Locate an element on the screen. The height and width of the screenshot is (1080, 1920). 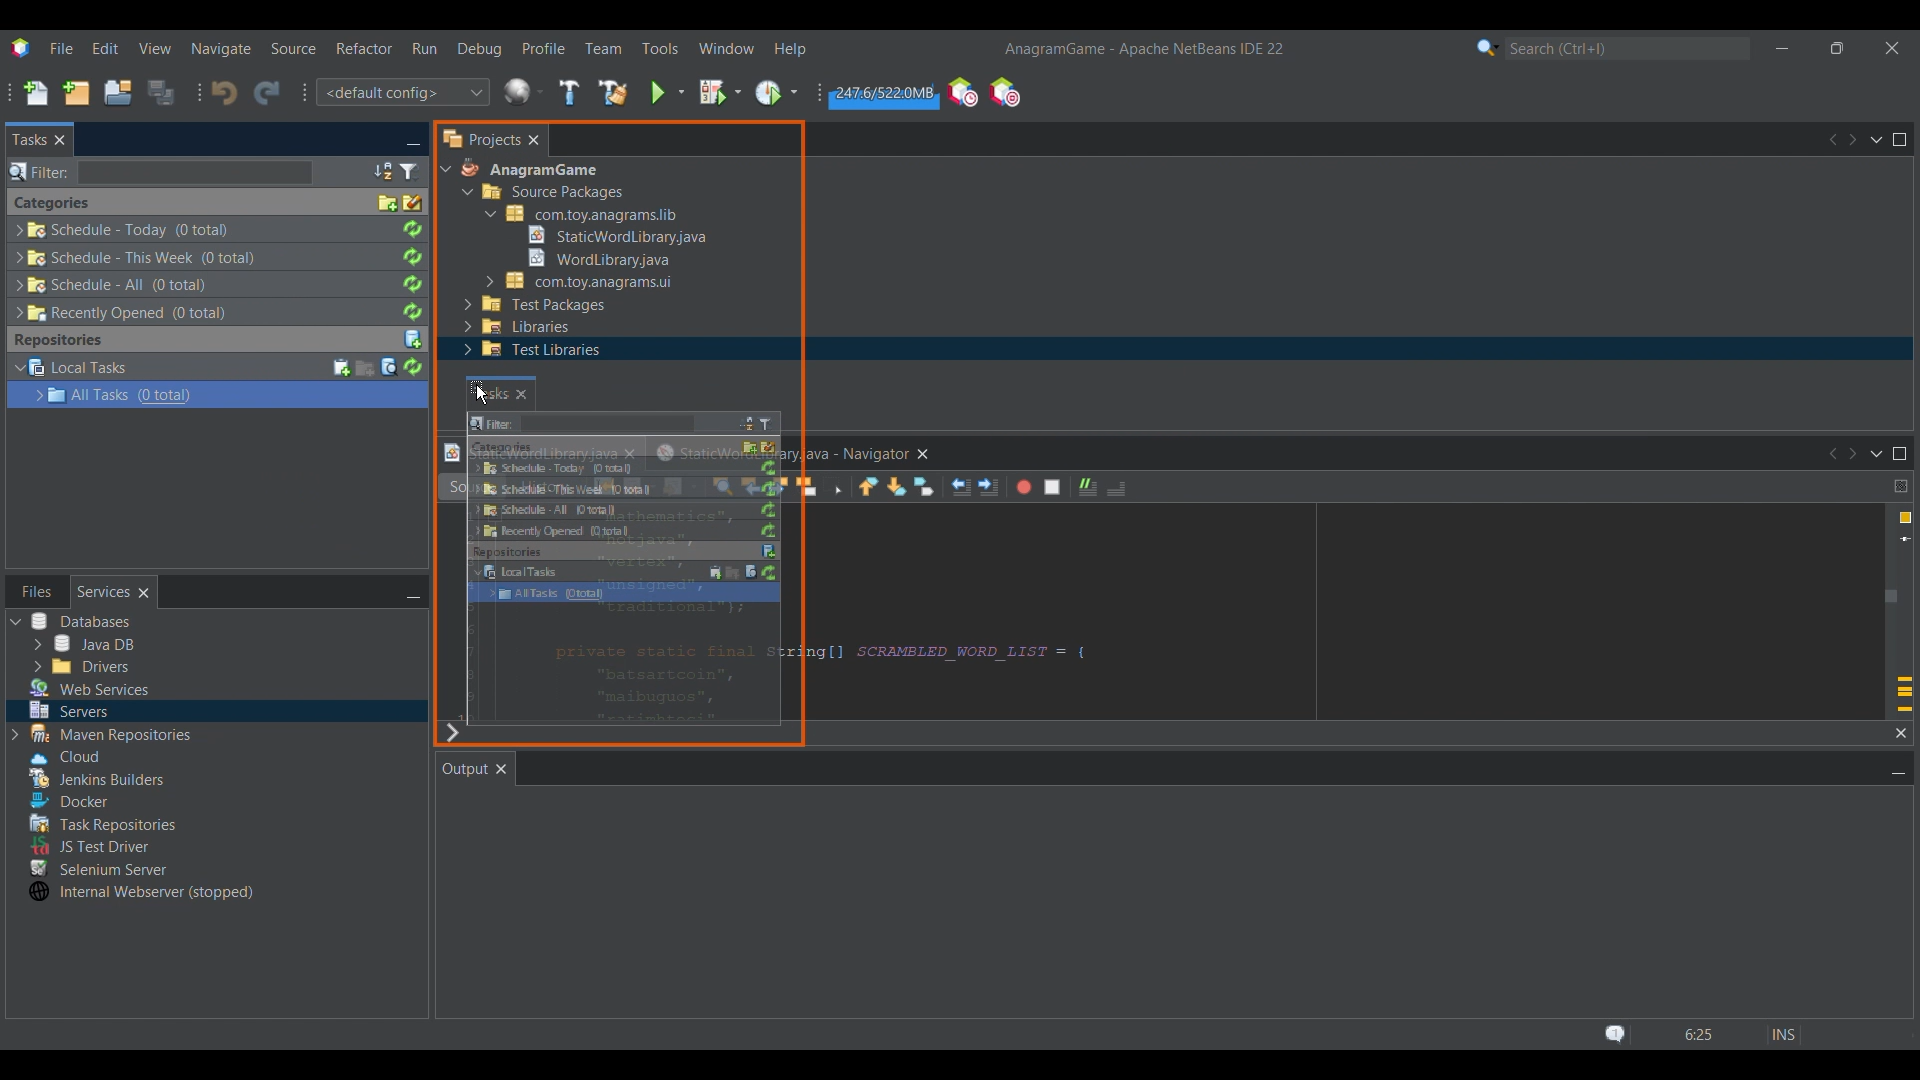
 is located at coordinates (140, 892).